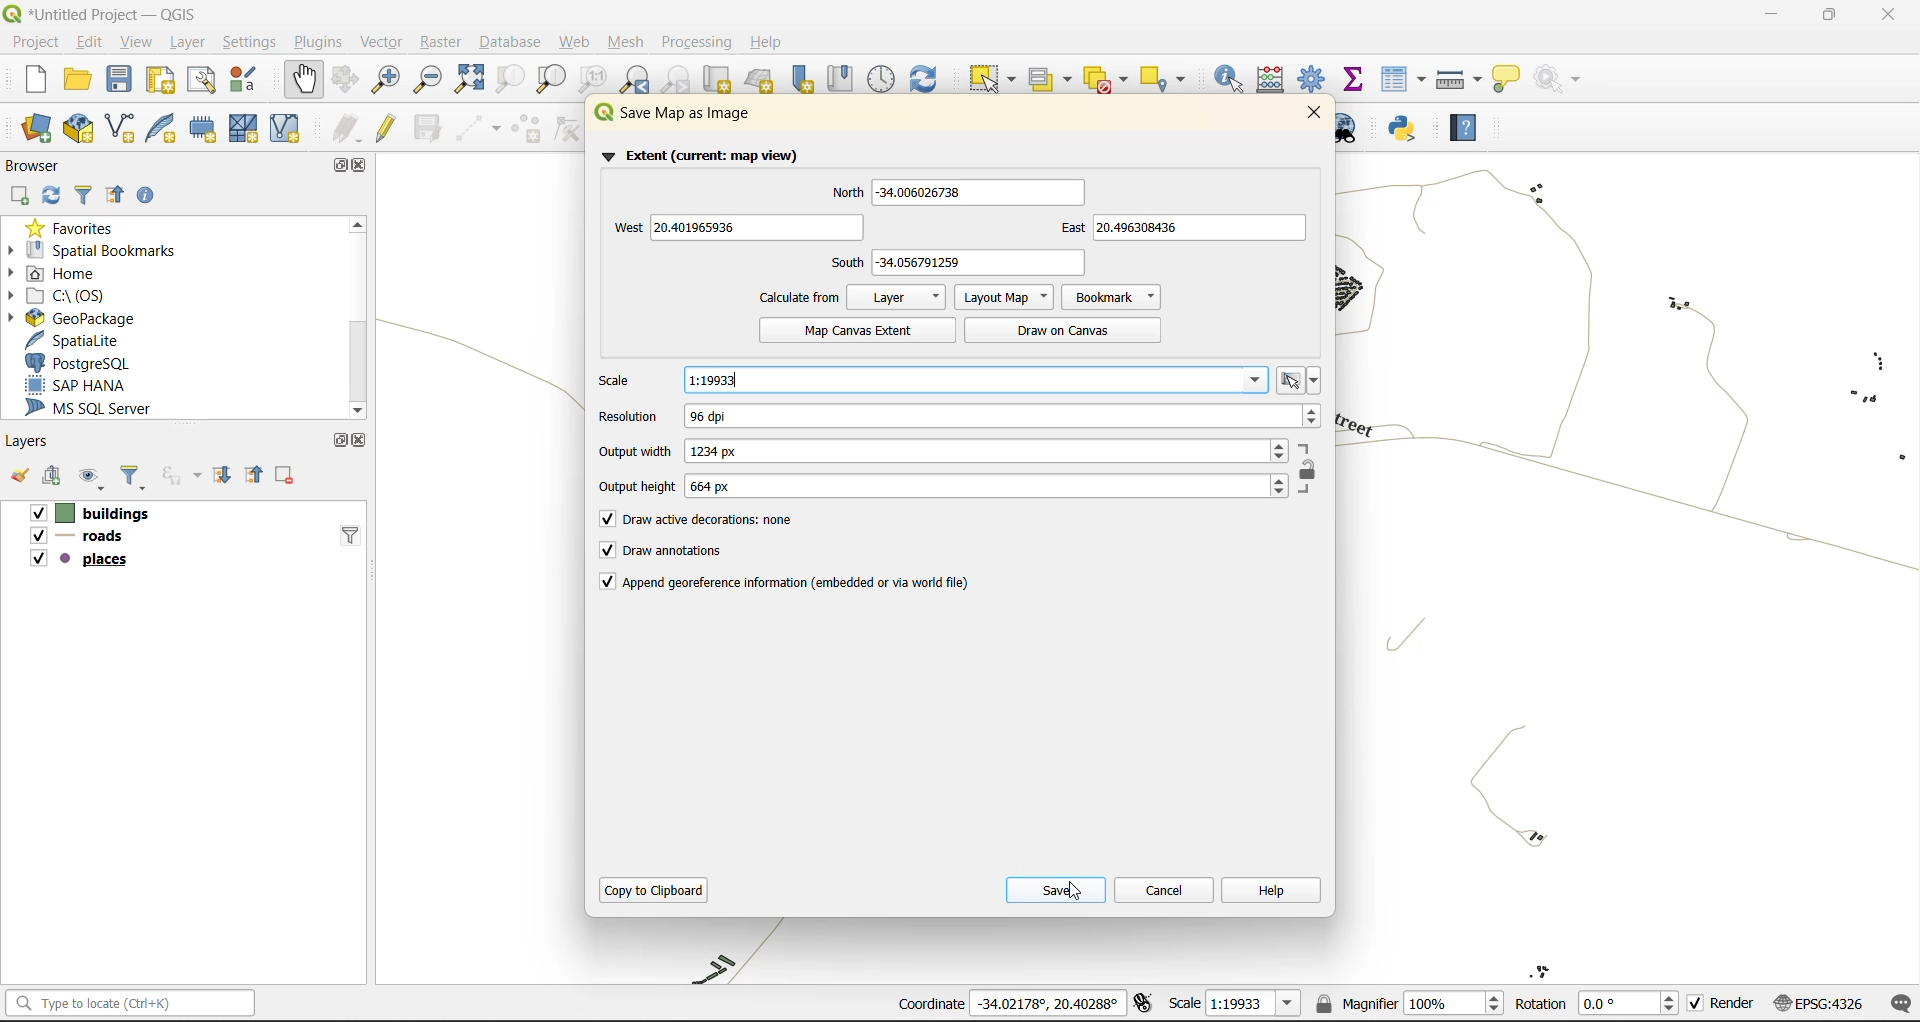 The height and width of the screenshot is (1022, 1920). Describe the element at coordinates (733, 227) in the screenshot. I see `west` at that location.